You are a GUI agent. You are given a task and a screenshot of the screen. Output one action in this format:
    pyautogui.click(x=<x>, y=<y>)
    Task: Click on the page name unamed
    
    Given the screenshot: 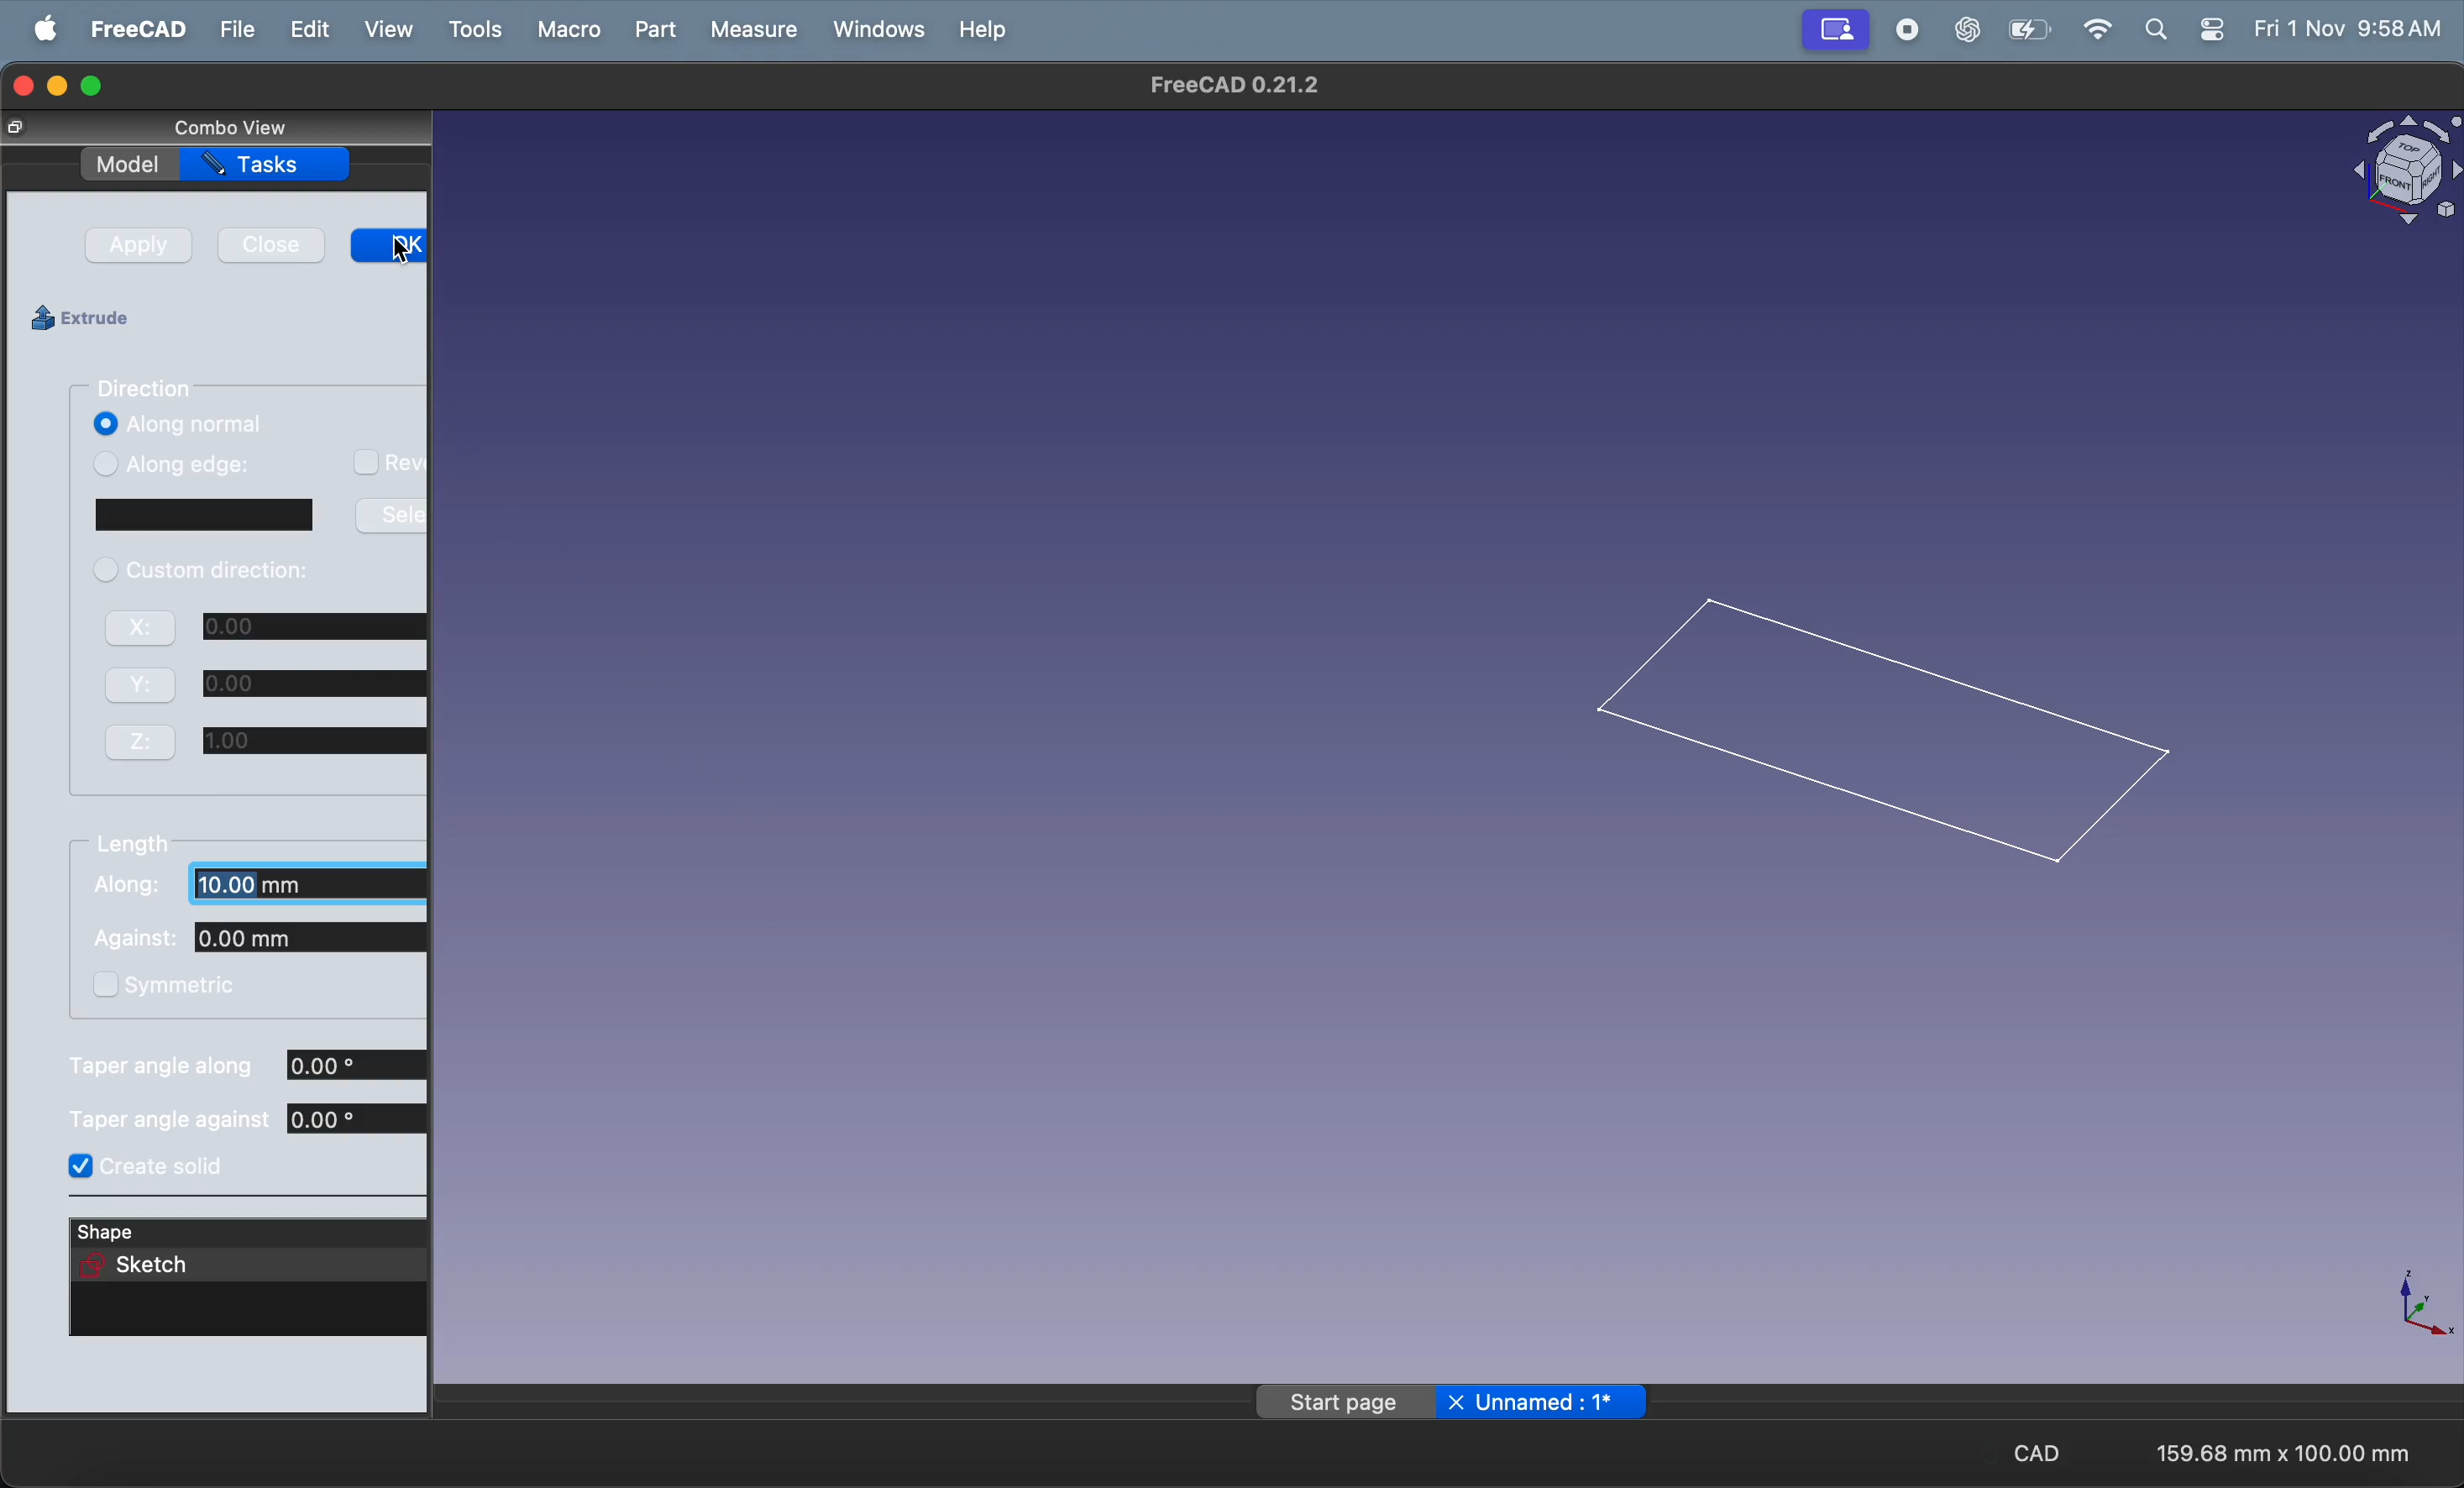 What is the action you would take?
    pyautogui.click(x=1456, y=1400)
    